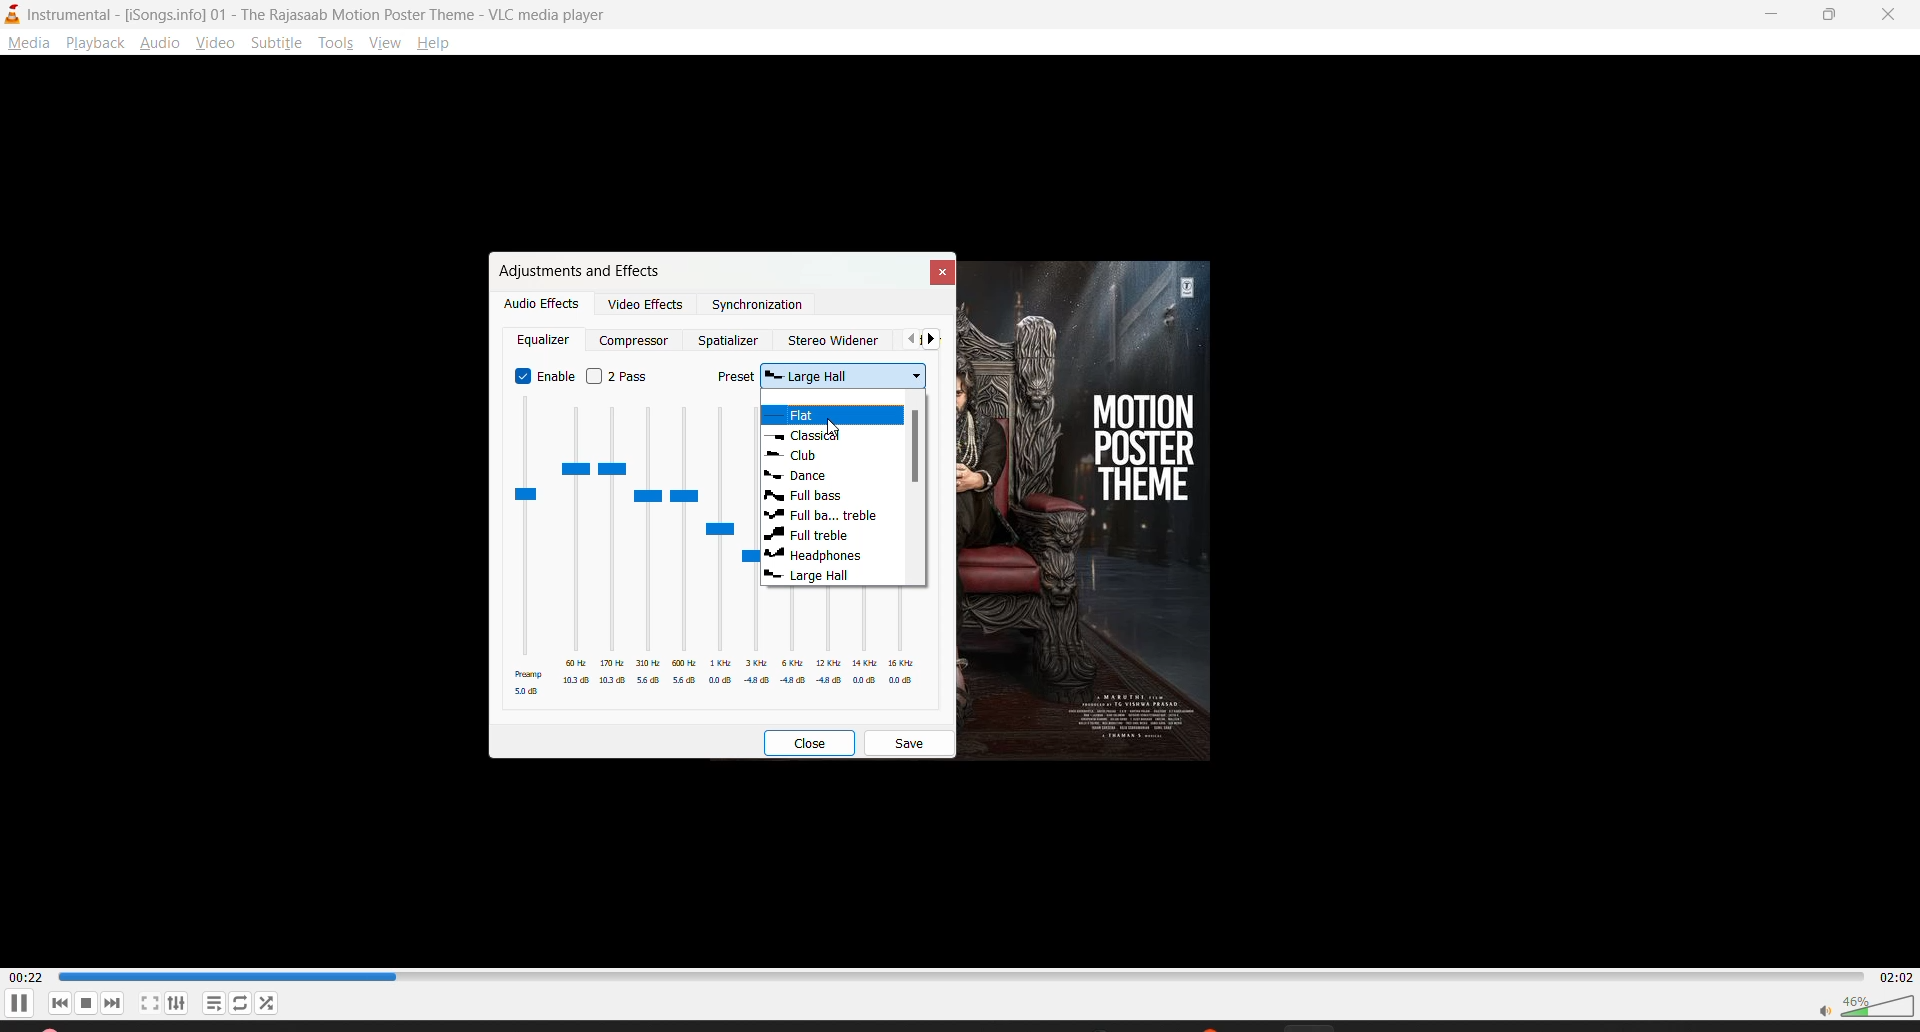 The width and height of the screenshot is (1920, 1032). I want to click on video effects, so click(649, 307).